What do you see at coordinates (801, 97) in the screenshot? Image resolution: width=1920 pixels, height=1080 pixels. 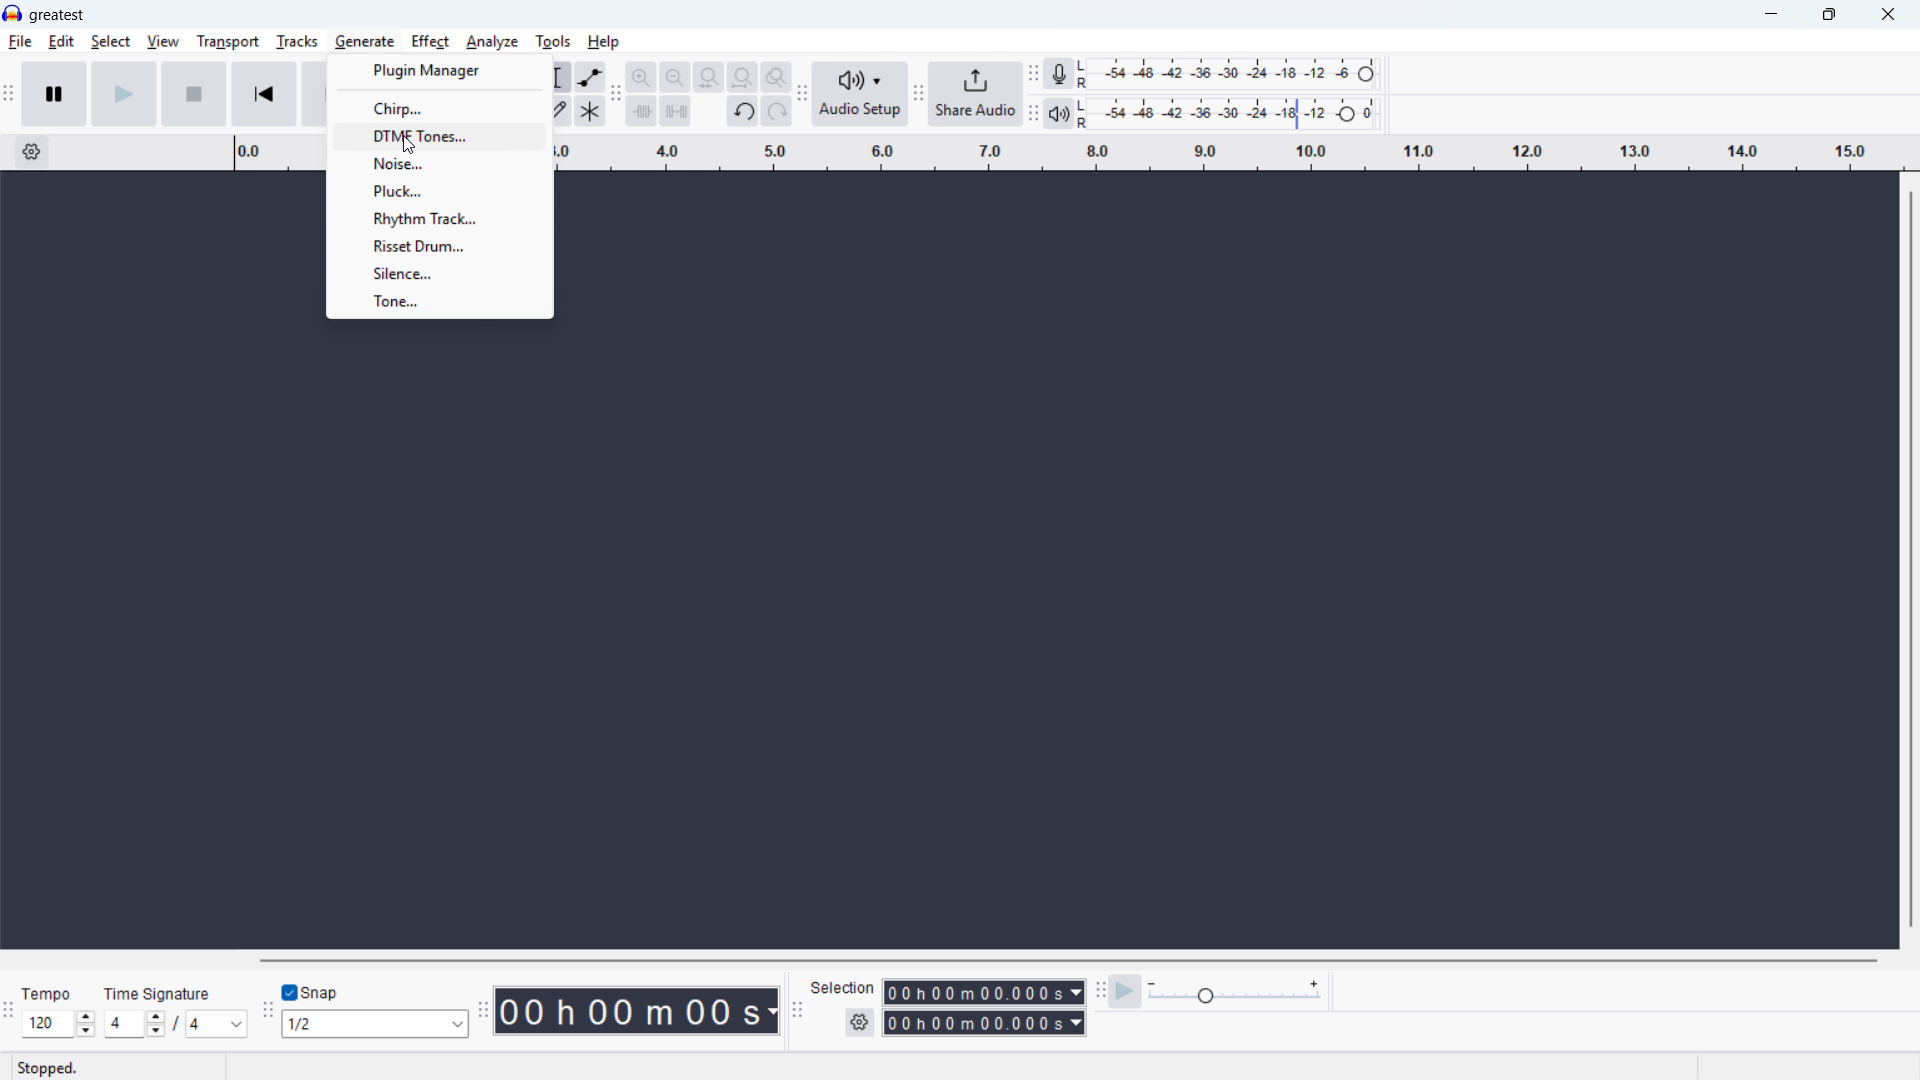 I see `audio setup toolbar` at bounding box center [801, 97].